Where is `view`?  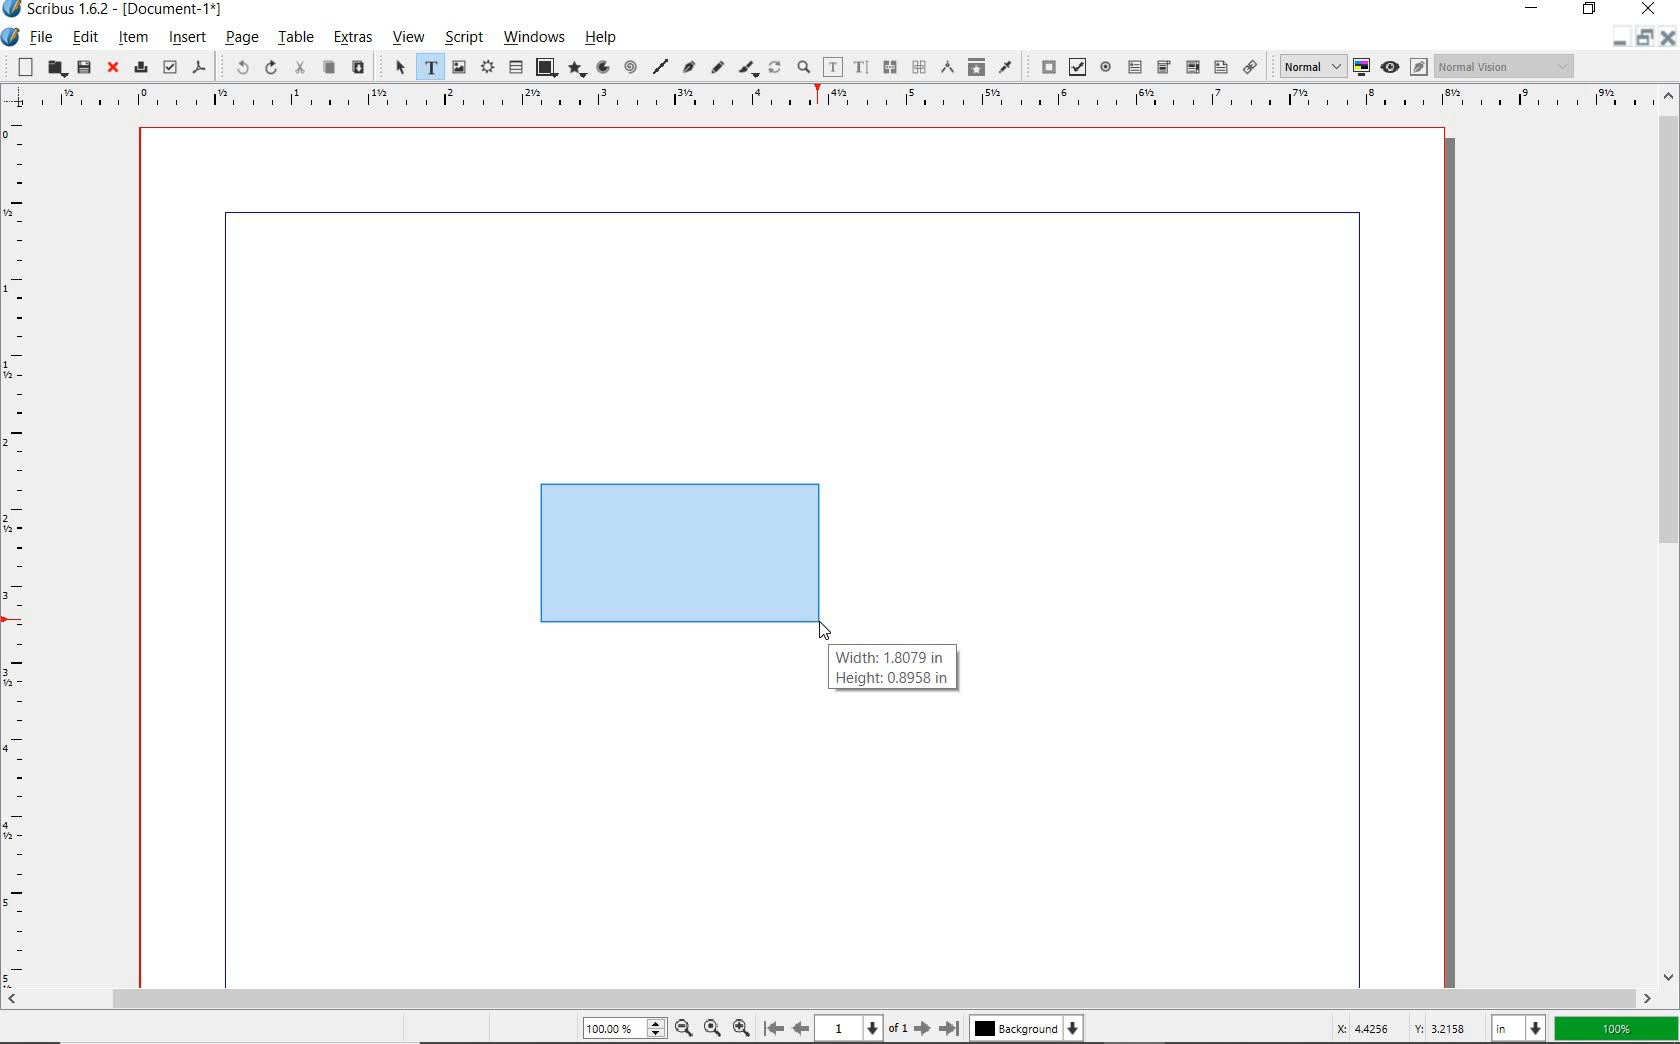
view is located at coordinates (411, 38).